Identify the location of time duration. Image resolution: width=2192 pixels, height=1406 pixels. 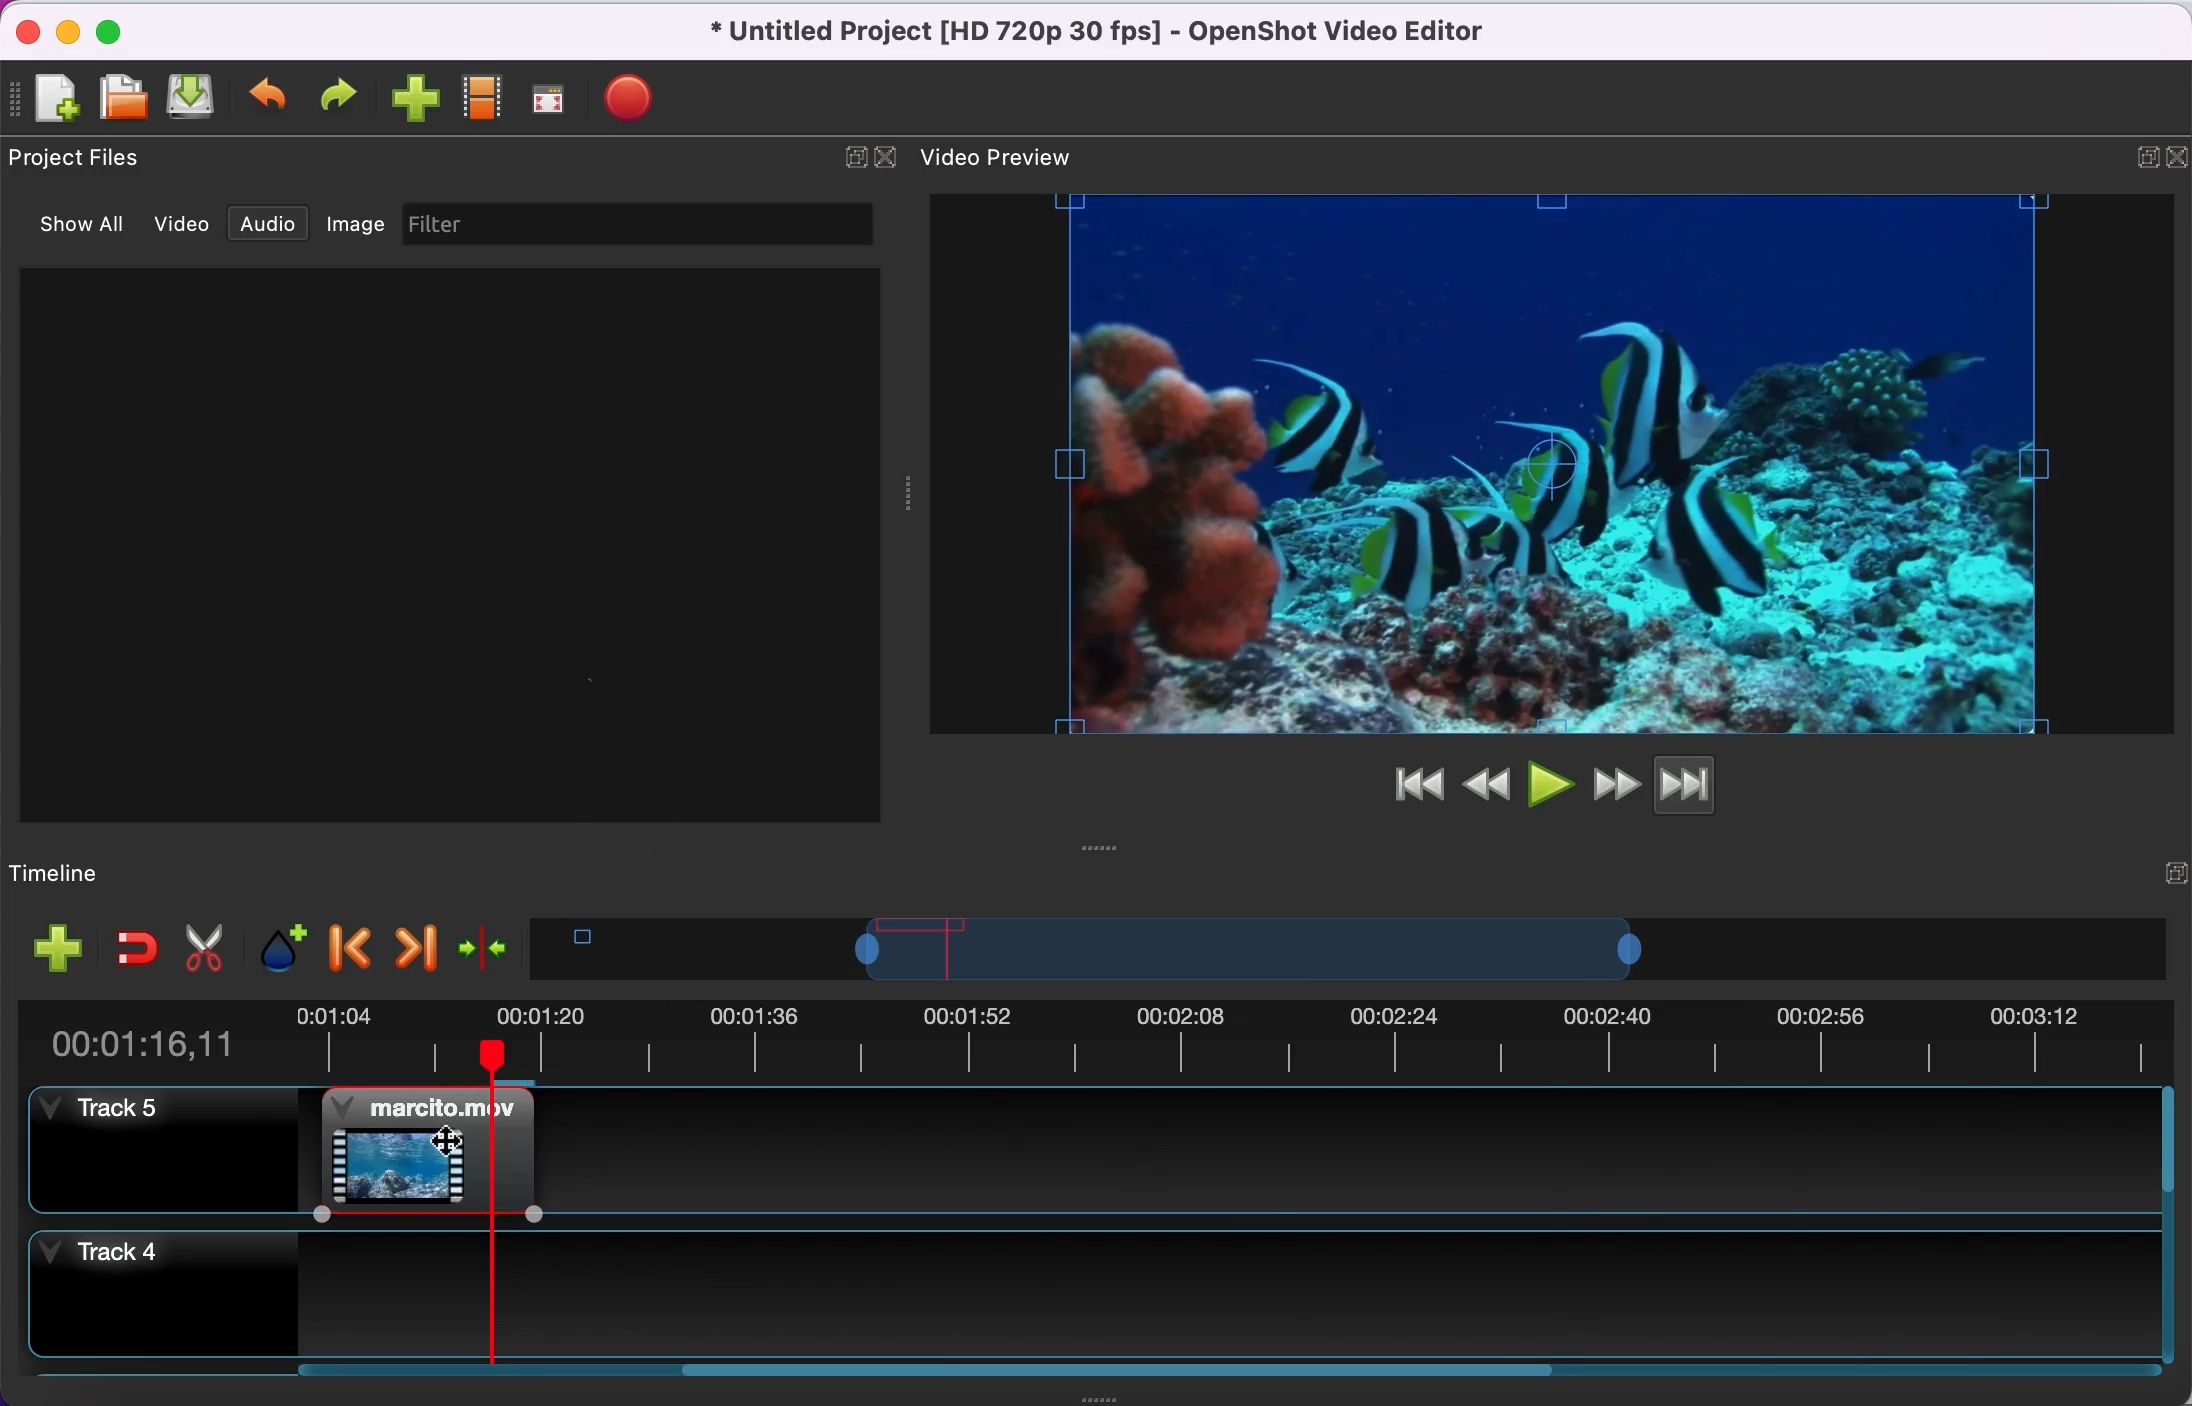
(1082, 1041).